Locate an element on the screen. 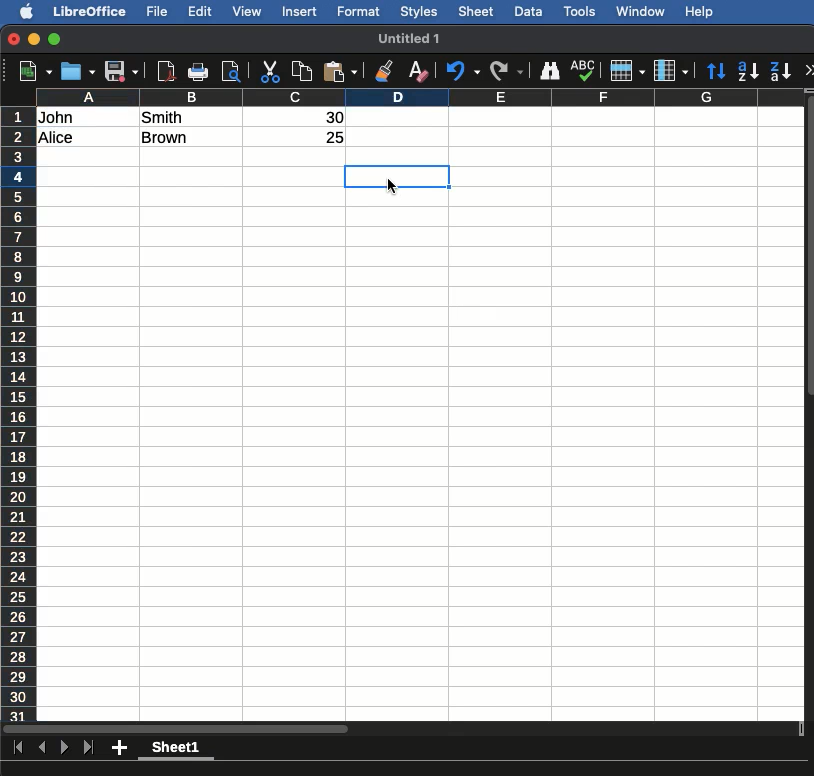 The image size is (814, 776). Print is located at coordinates (197, 69).